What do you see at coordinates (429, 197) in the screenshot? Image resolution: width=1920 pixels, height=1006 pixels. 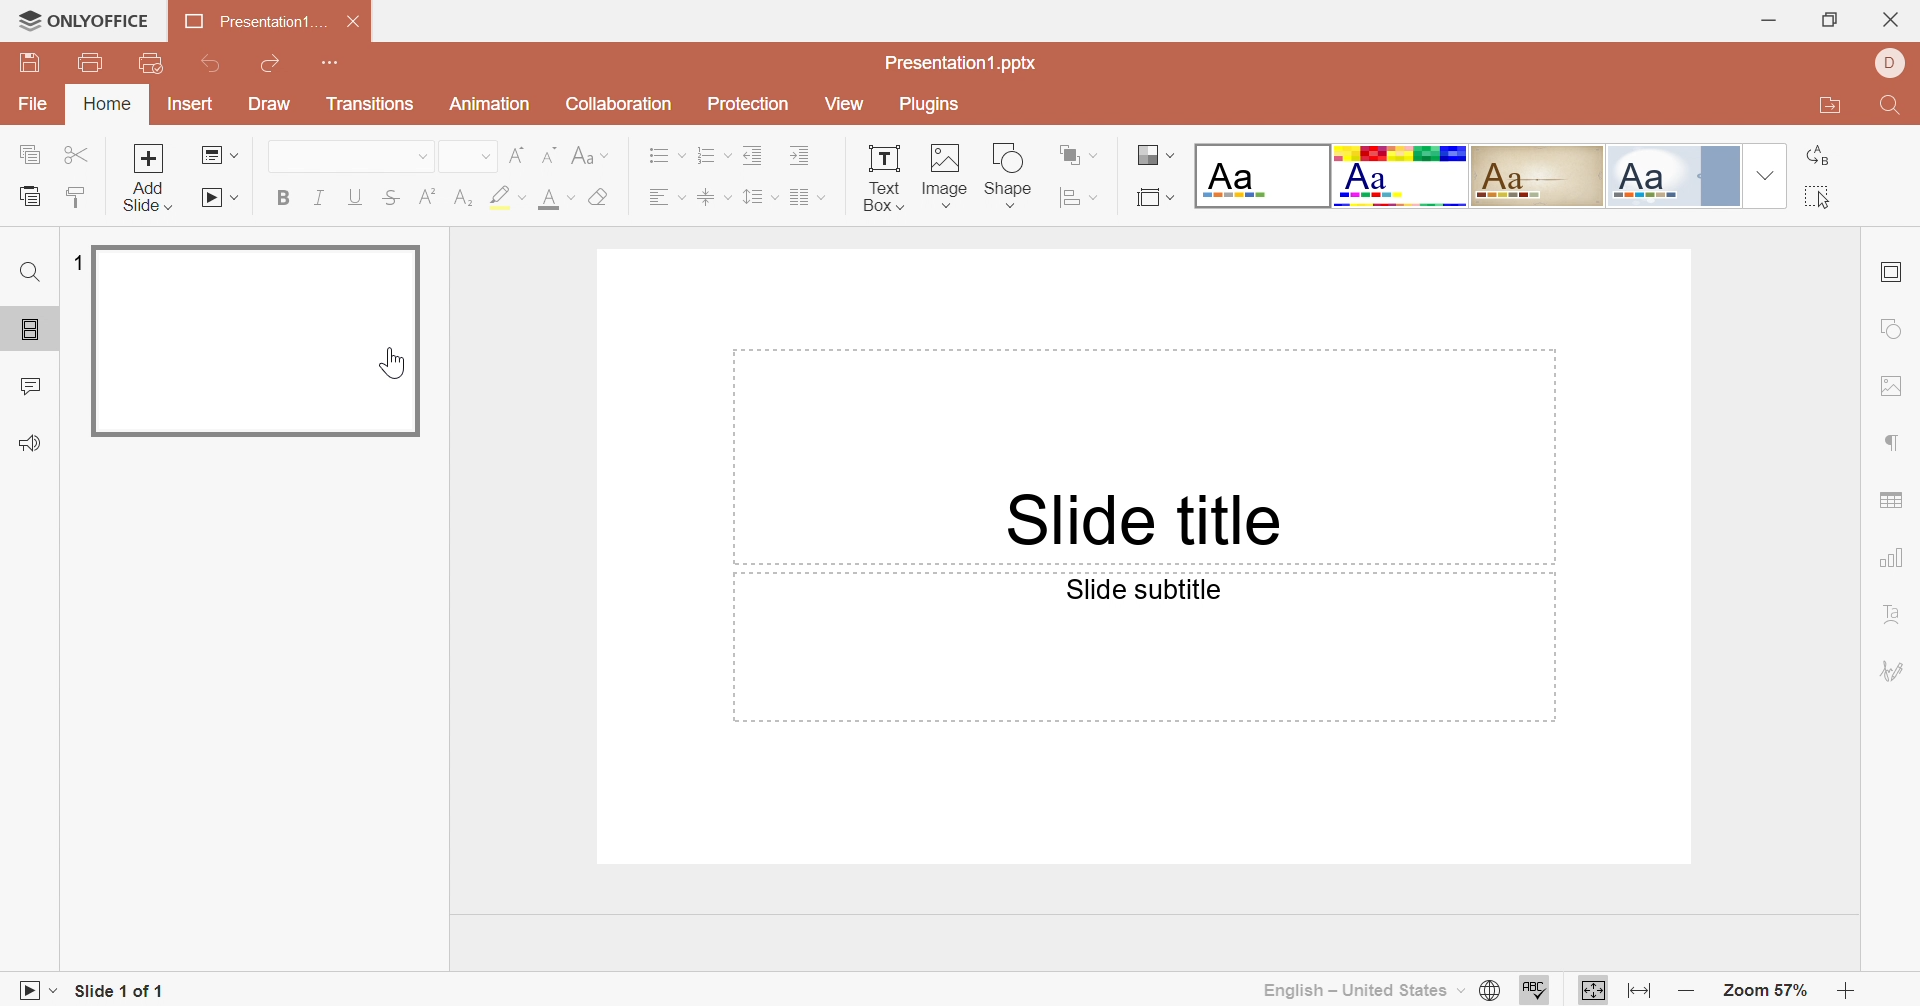 I see `Superscript` at bounding box center [429, 197].